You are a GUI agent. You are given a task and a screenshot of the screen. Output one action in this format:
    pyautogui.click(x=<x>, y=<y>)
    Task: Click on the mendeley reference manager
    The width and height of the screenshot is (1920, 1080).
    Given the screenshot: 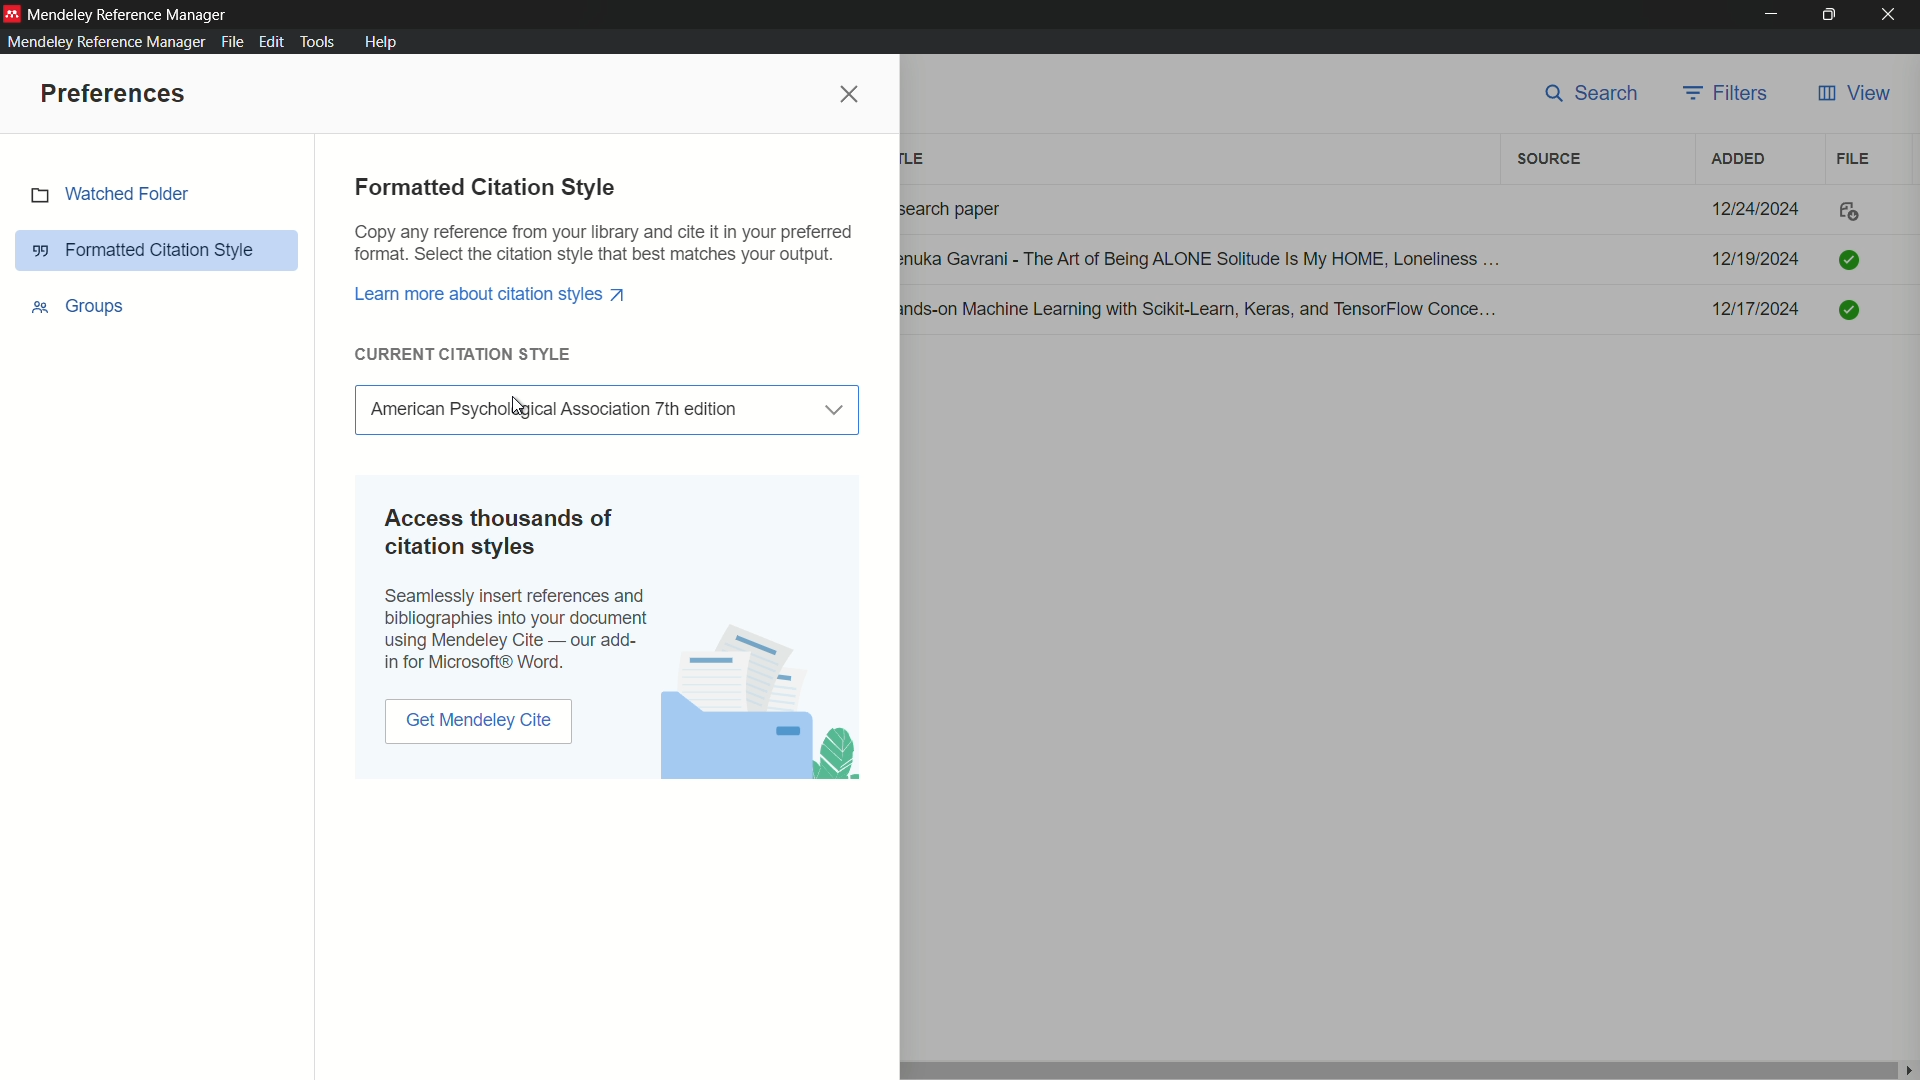 What is the action you would take?
    pyautogui.click(x=103, y=41)
    